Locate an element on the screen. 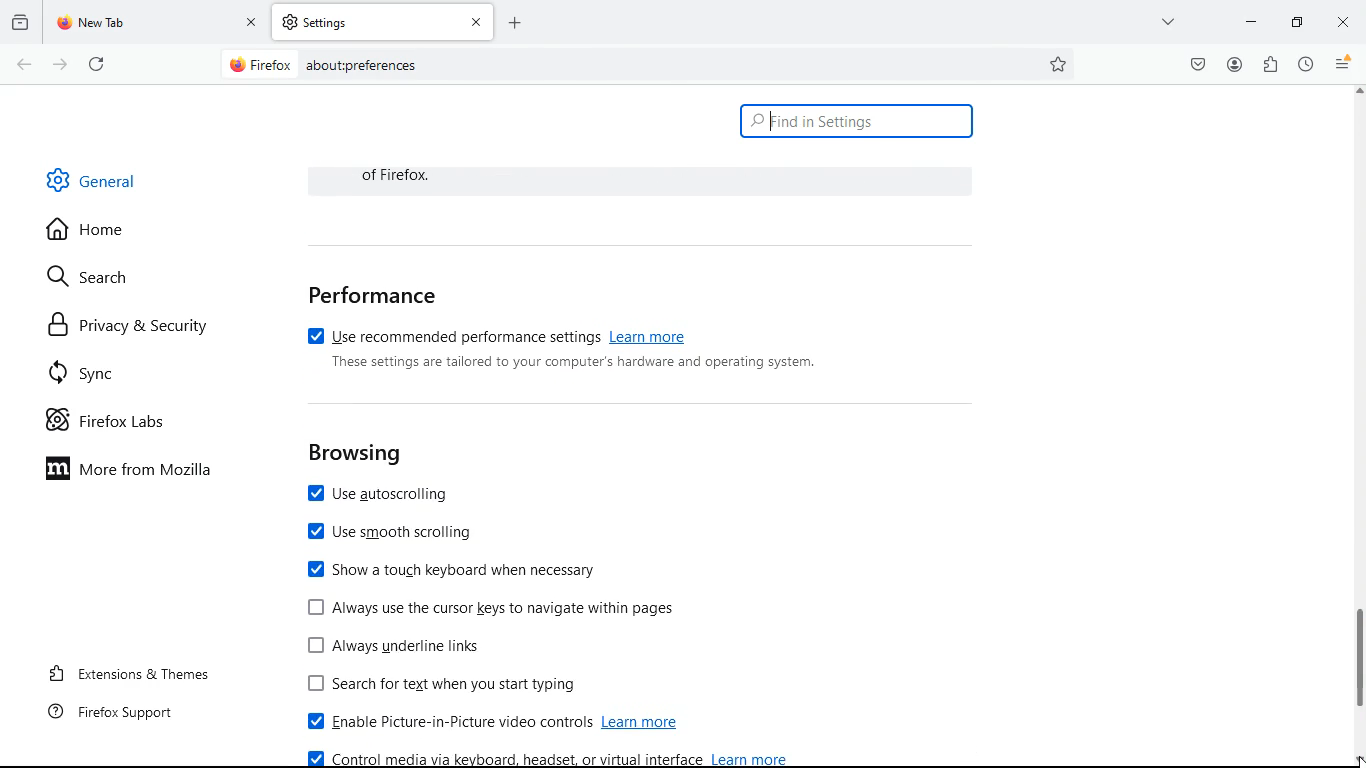  forward is located at coordinates (59, 64).